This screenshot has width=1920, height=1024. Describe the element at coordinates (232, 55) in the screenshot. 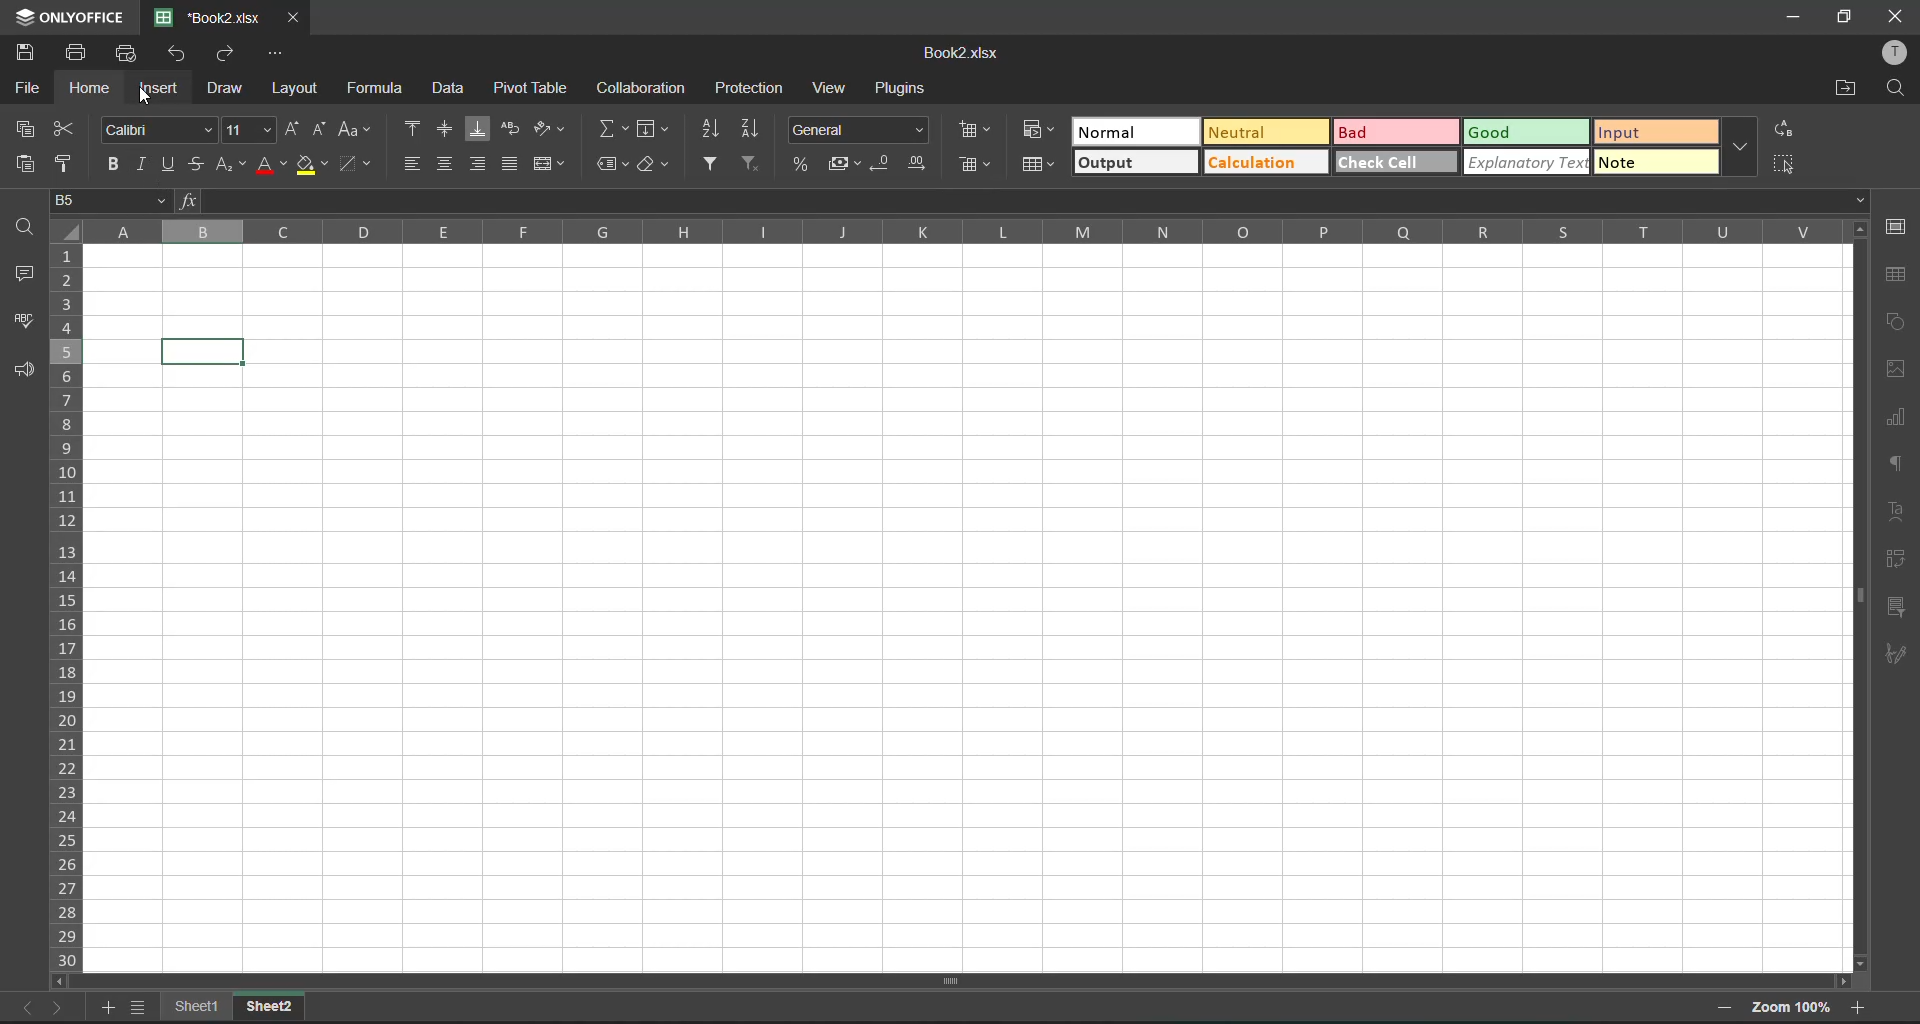

I see `redo` at that location.